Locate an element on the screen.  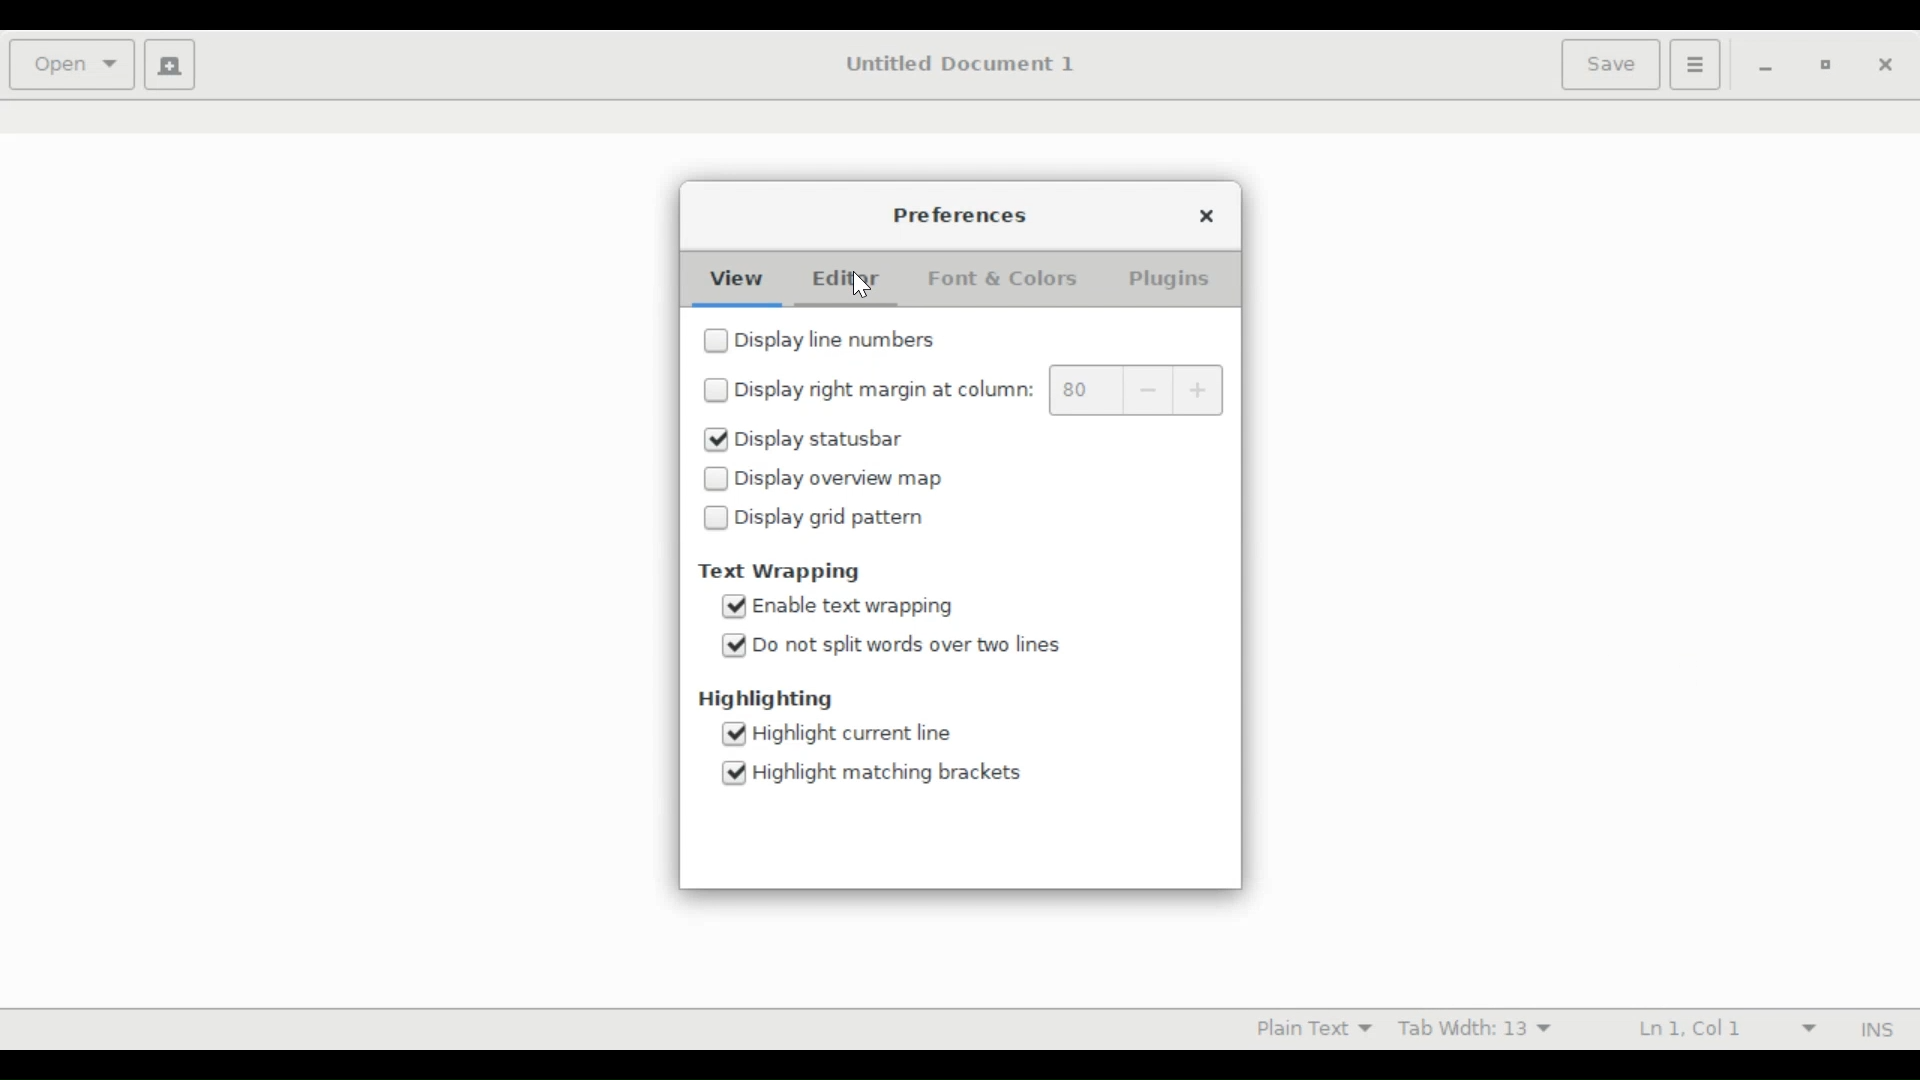
Font & Colors is located at coordinates (1003, 278).